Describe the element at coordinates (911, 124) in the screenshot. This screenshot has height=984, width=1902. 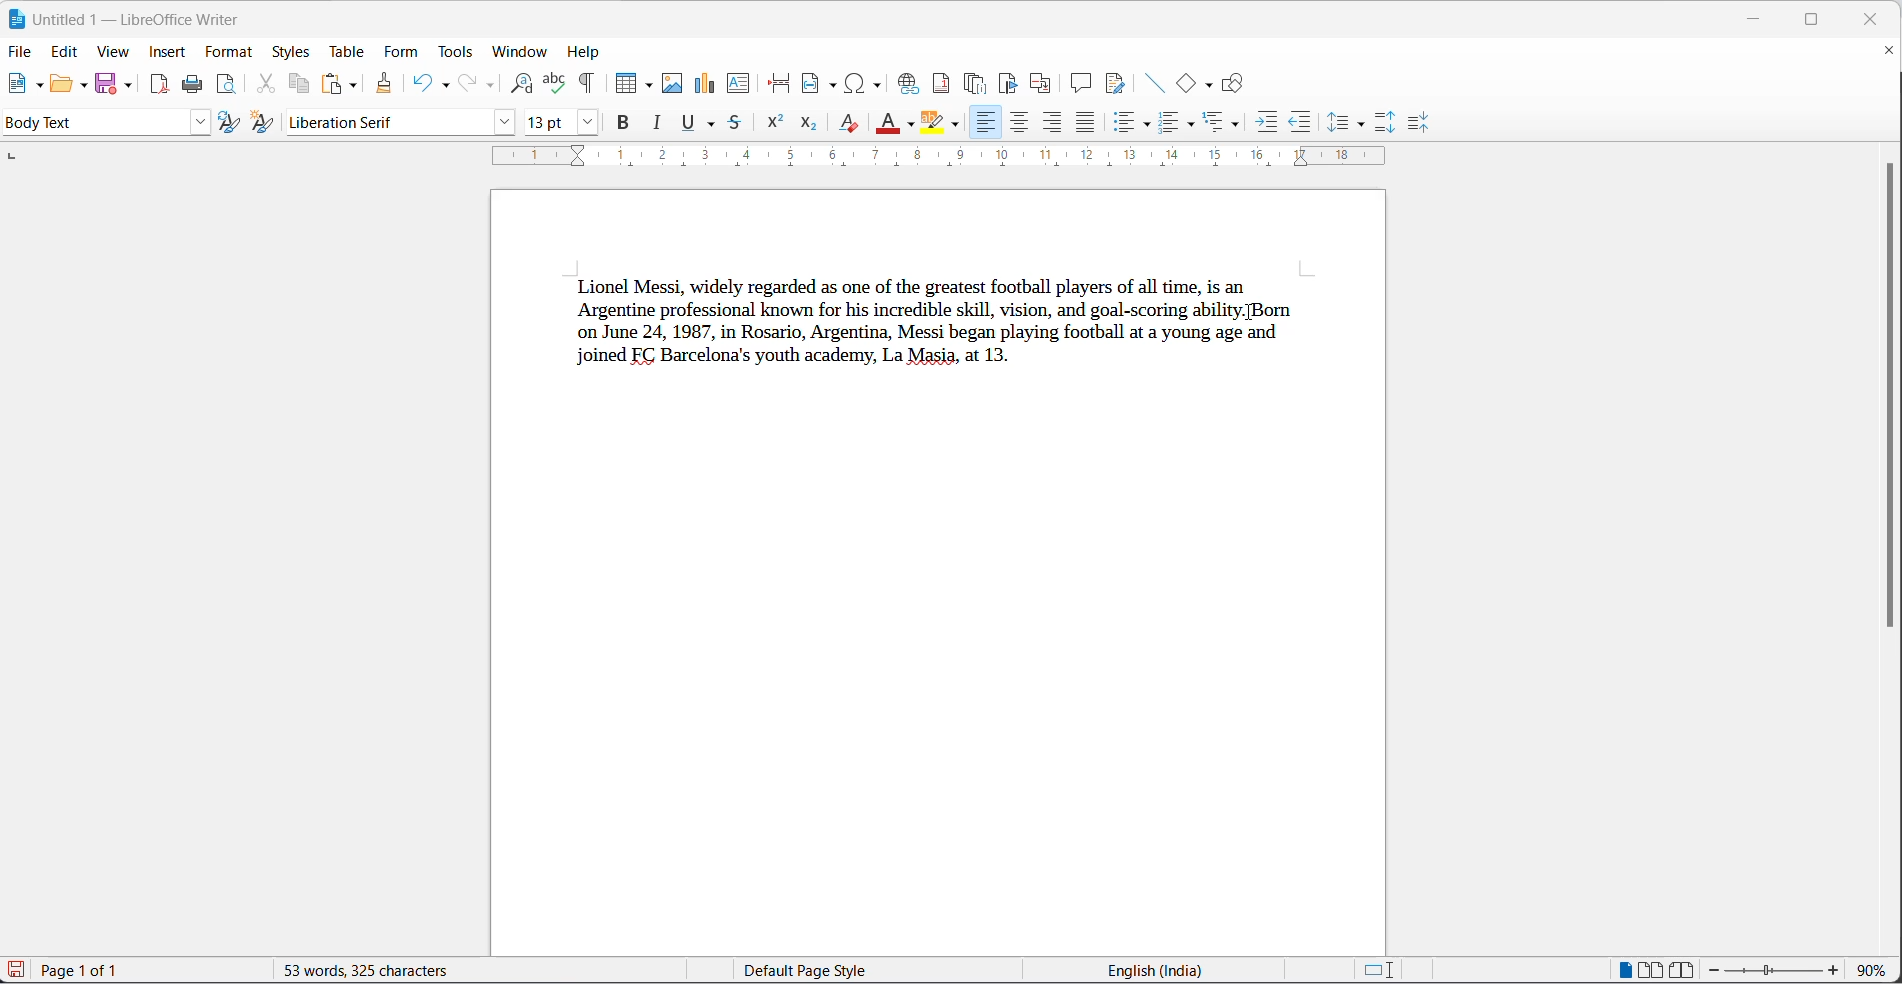
I see `font color options` at that location.